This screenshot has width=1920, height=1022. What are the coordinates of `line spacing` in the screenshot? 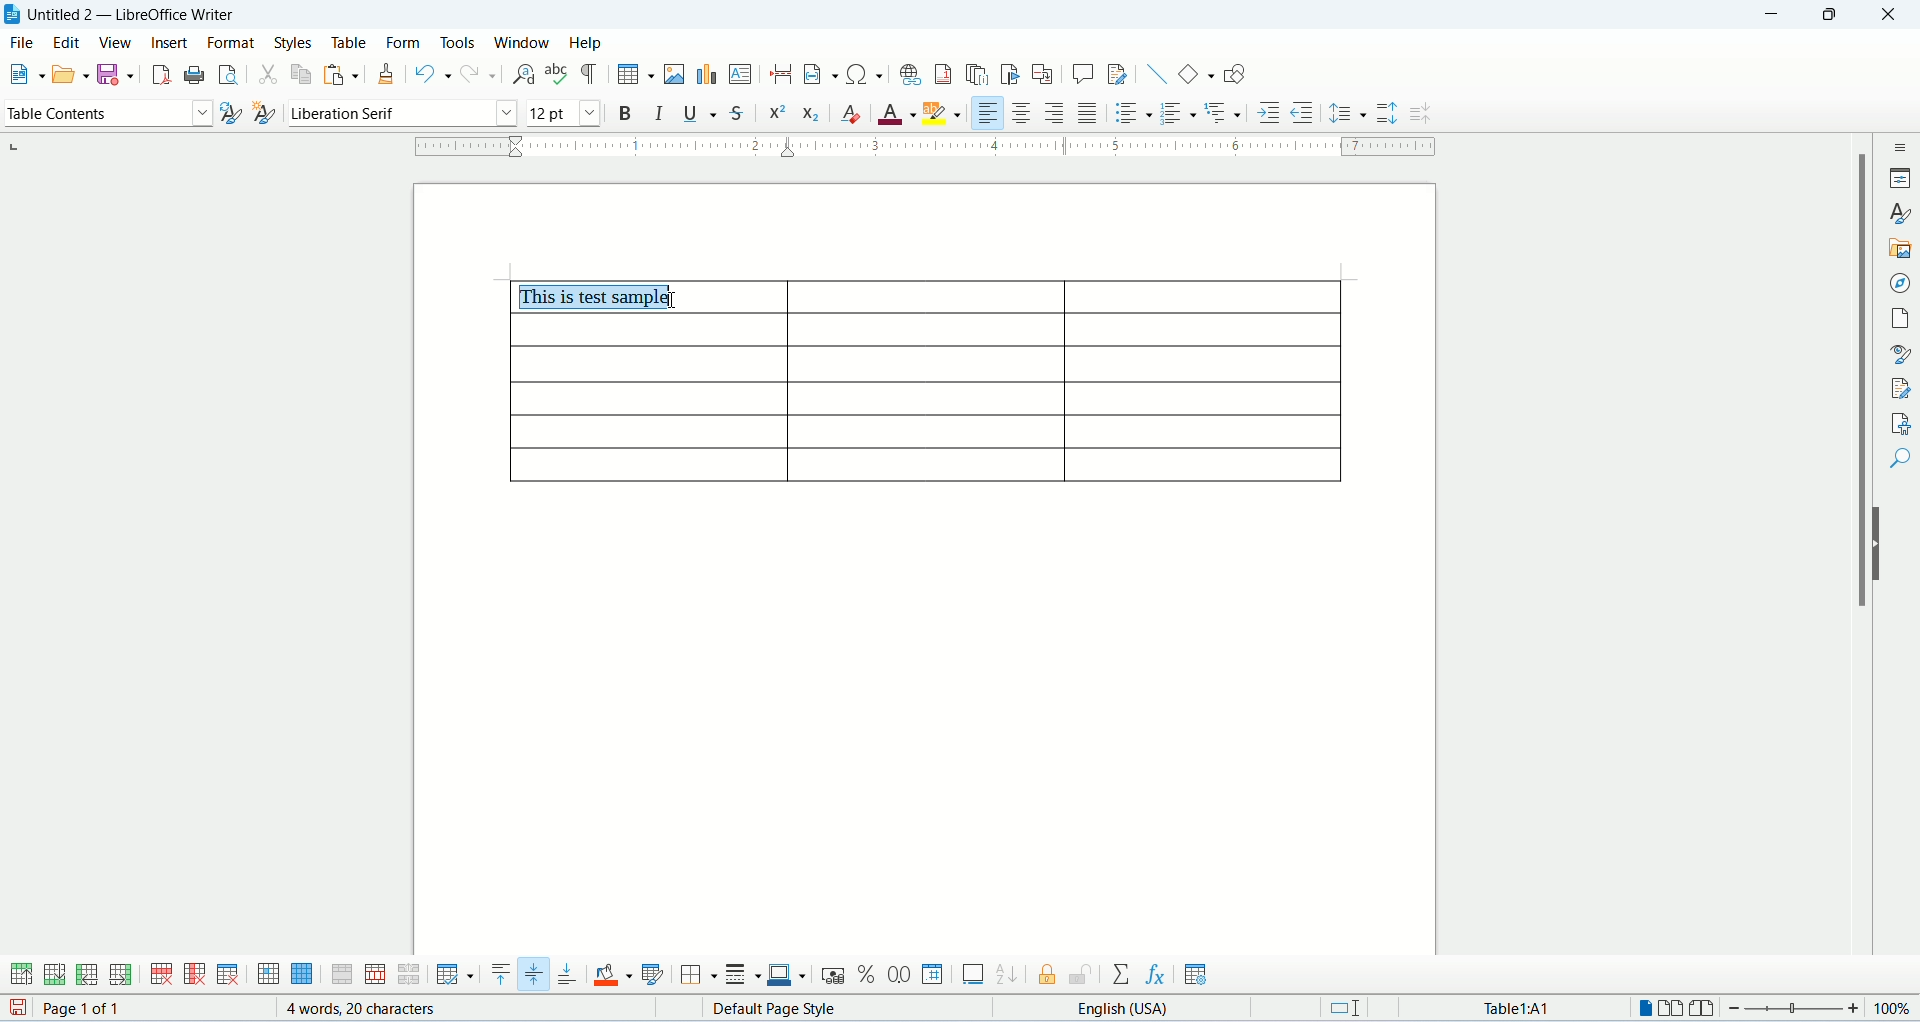 It's located at (1348, 113).